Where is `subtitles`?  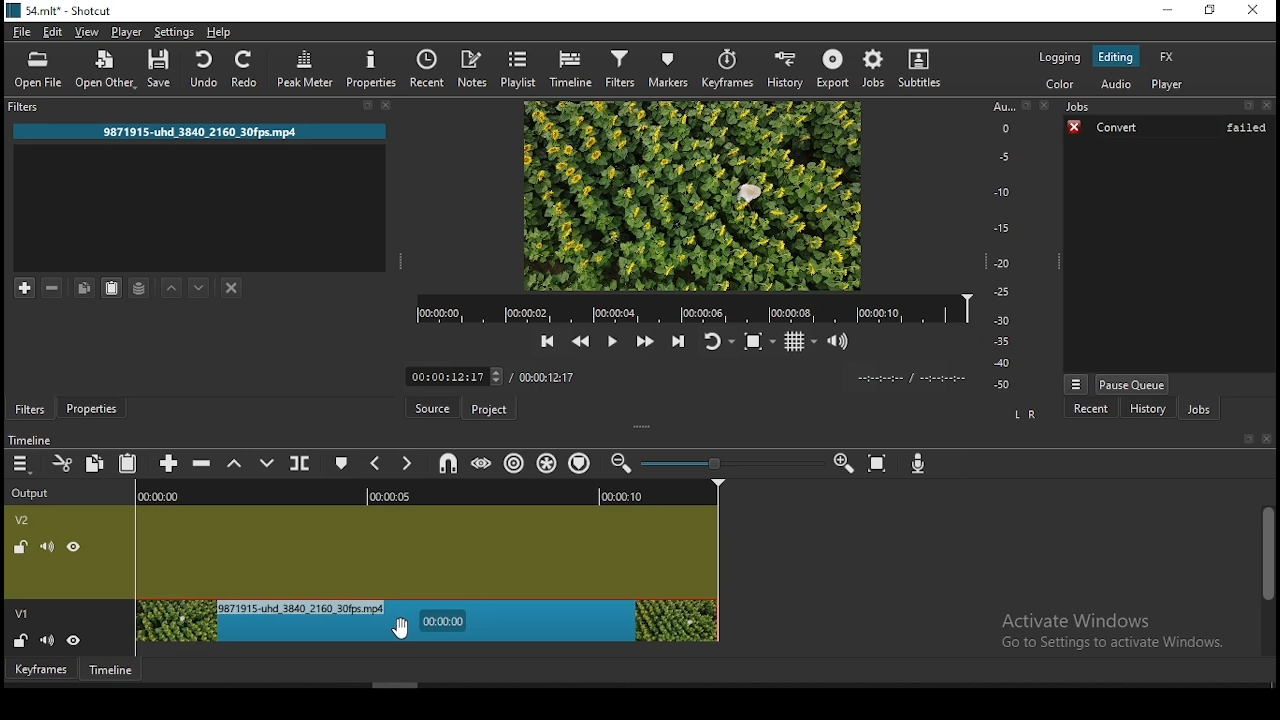 subtitles is located at coordinates (921, 68).